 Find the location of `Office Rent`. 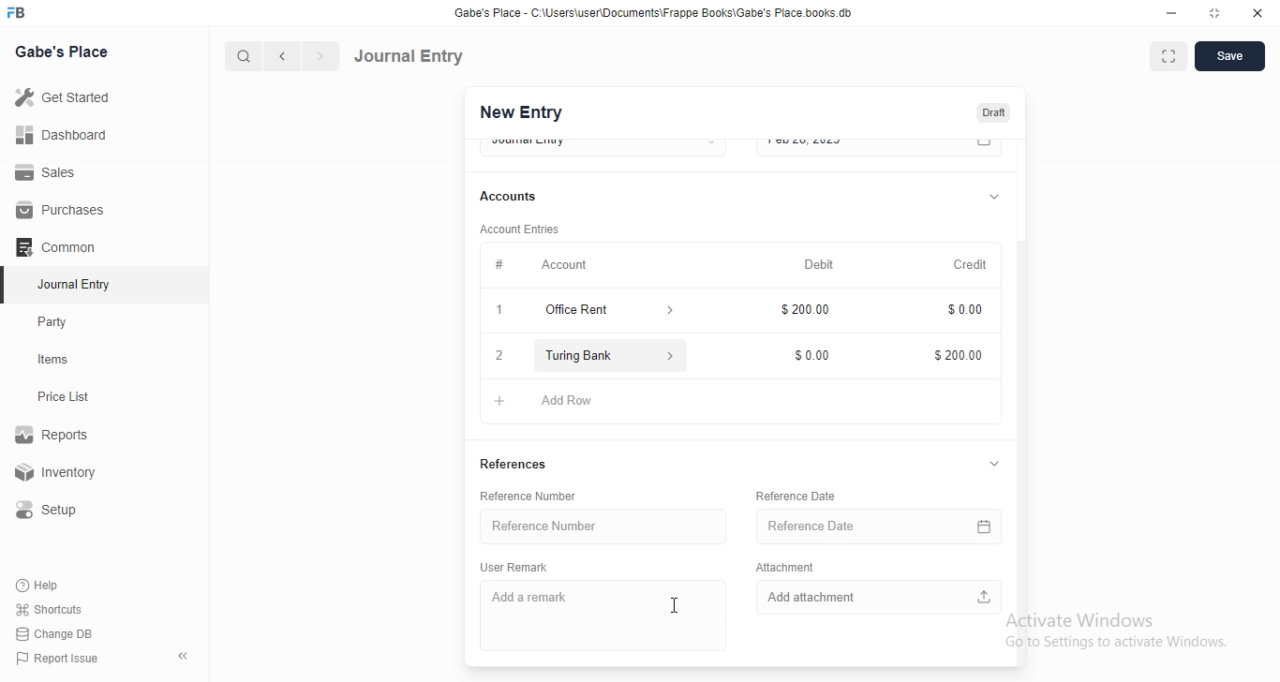

Office Rent is located at coordinates (580, 310).